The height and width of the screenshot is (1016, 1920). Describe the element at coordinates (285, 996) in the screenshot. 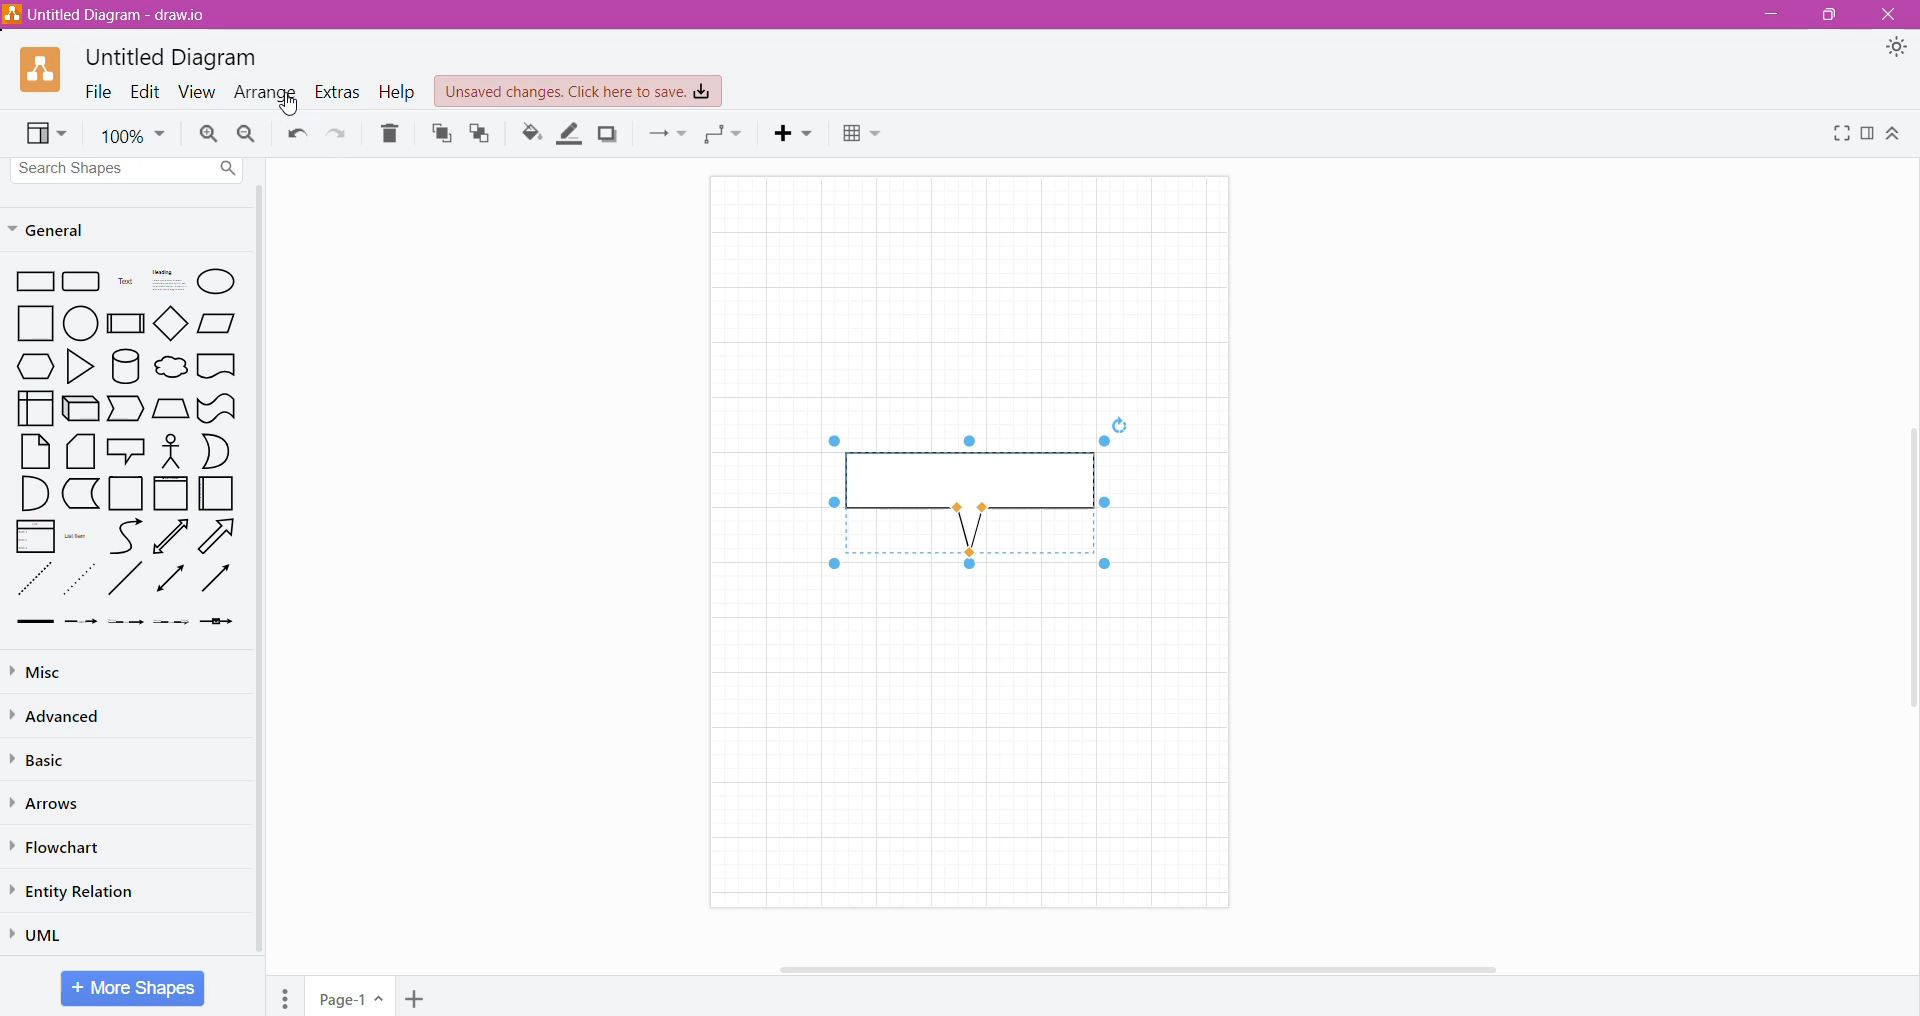

I see `Pages` at that location.